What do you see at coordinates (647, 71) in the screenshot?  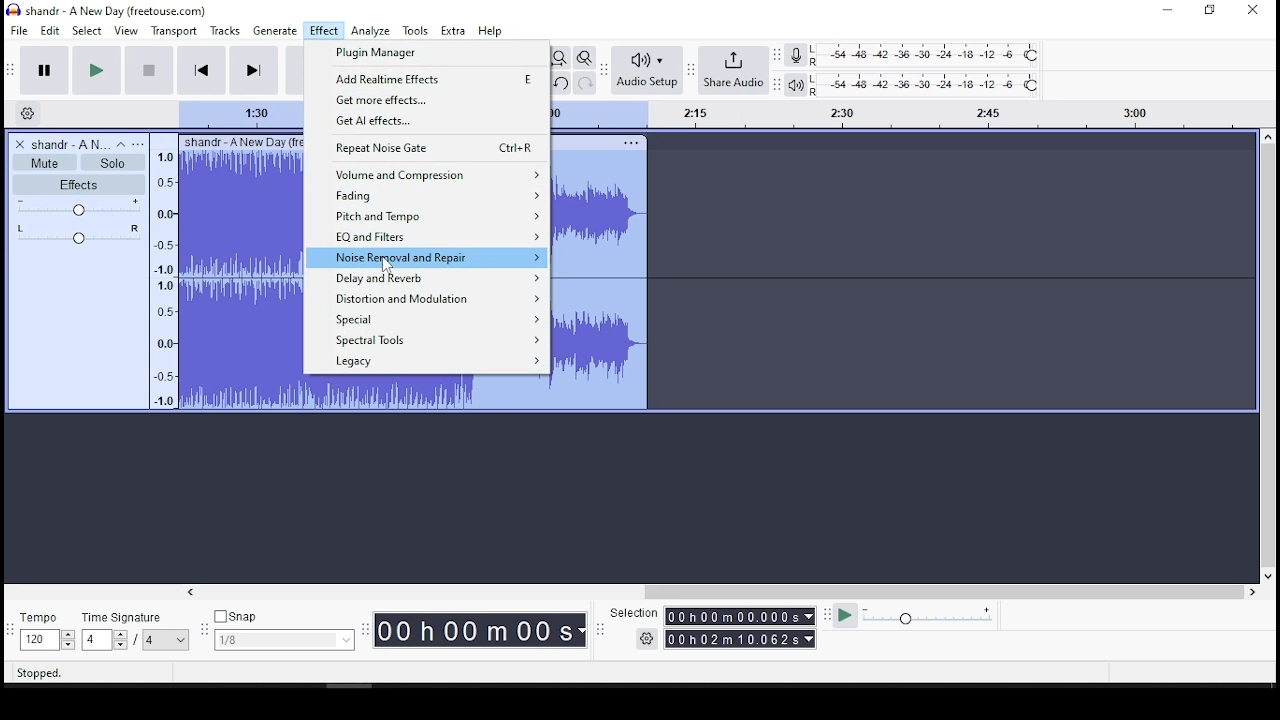 I see `audio setup` at bounding box center [647, 71].